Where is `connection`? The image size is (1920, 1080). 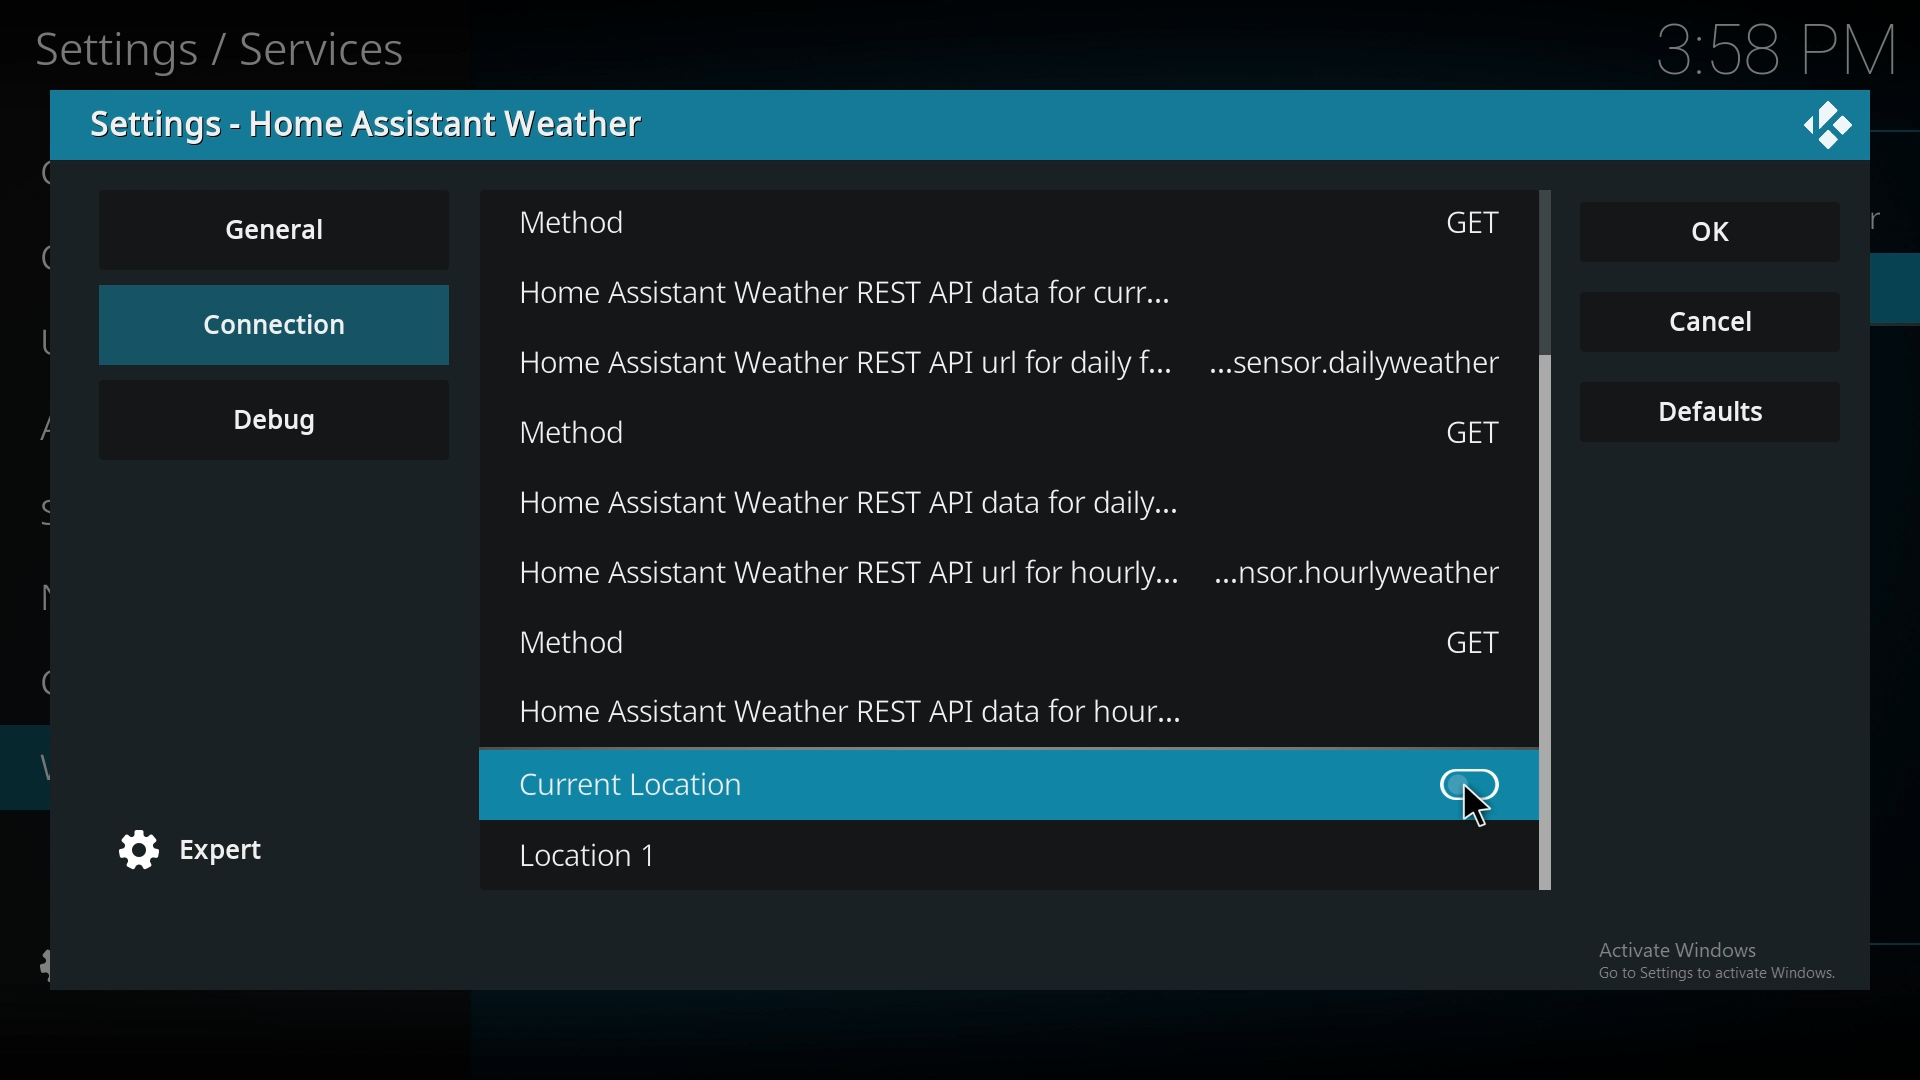
connection is located at coordinates (272, 324).